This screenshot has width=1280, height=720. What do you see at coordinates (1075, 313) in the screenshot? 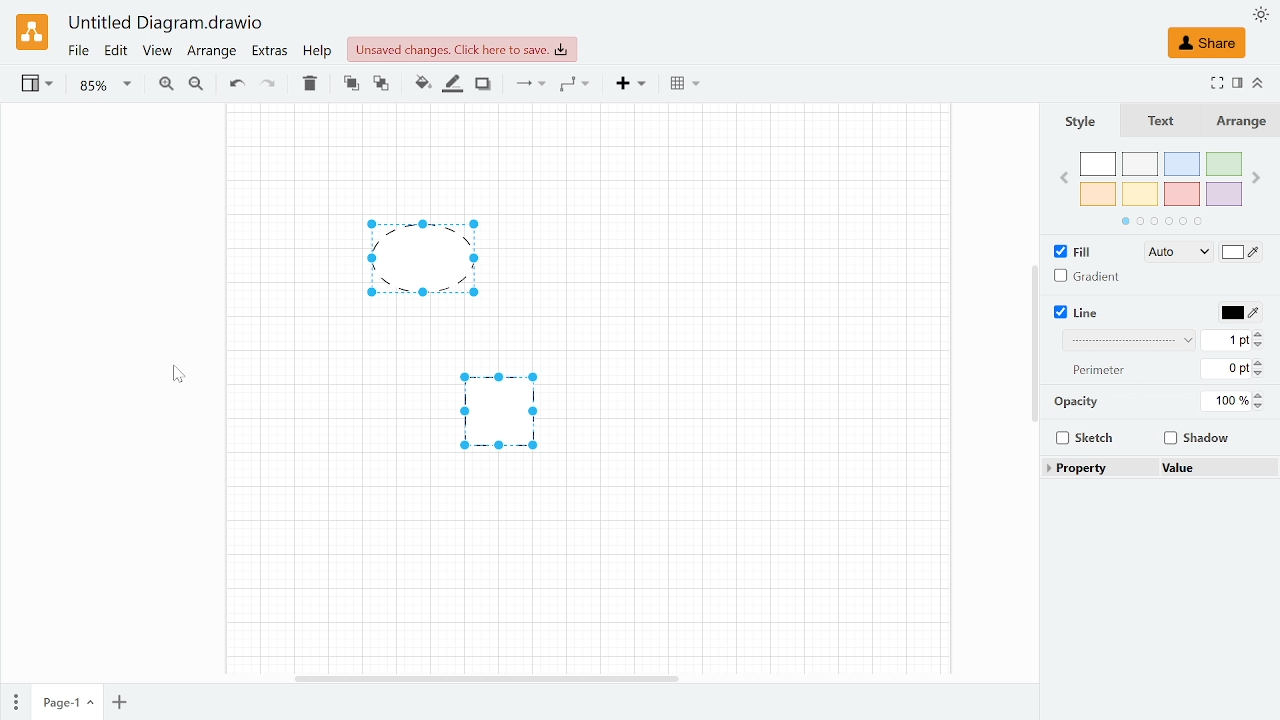
I see `Line` at bounding box center [1075, 313].